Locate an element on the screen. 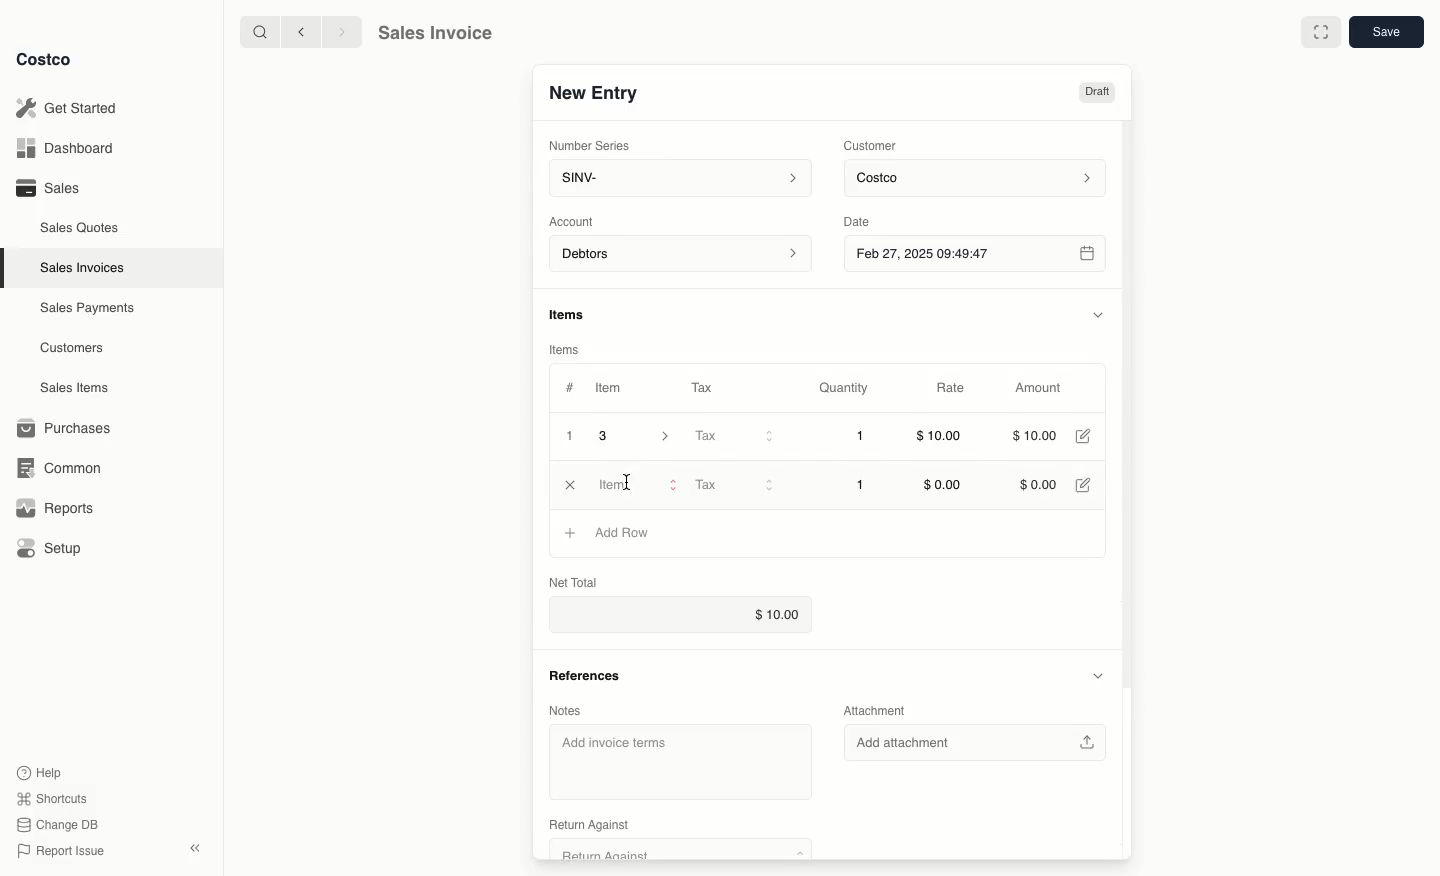 This screenshot has width=1440, height=876. $0.00 is located at coordinates (944, 485).